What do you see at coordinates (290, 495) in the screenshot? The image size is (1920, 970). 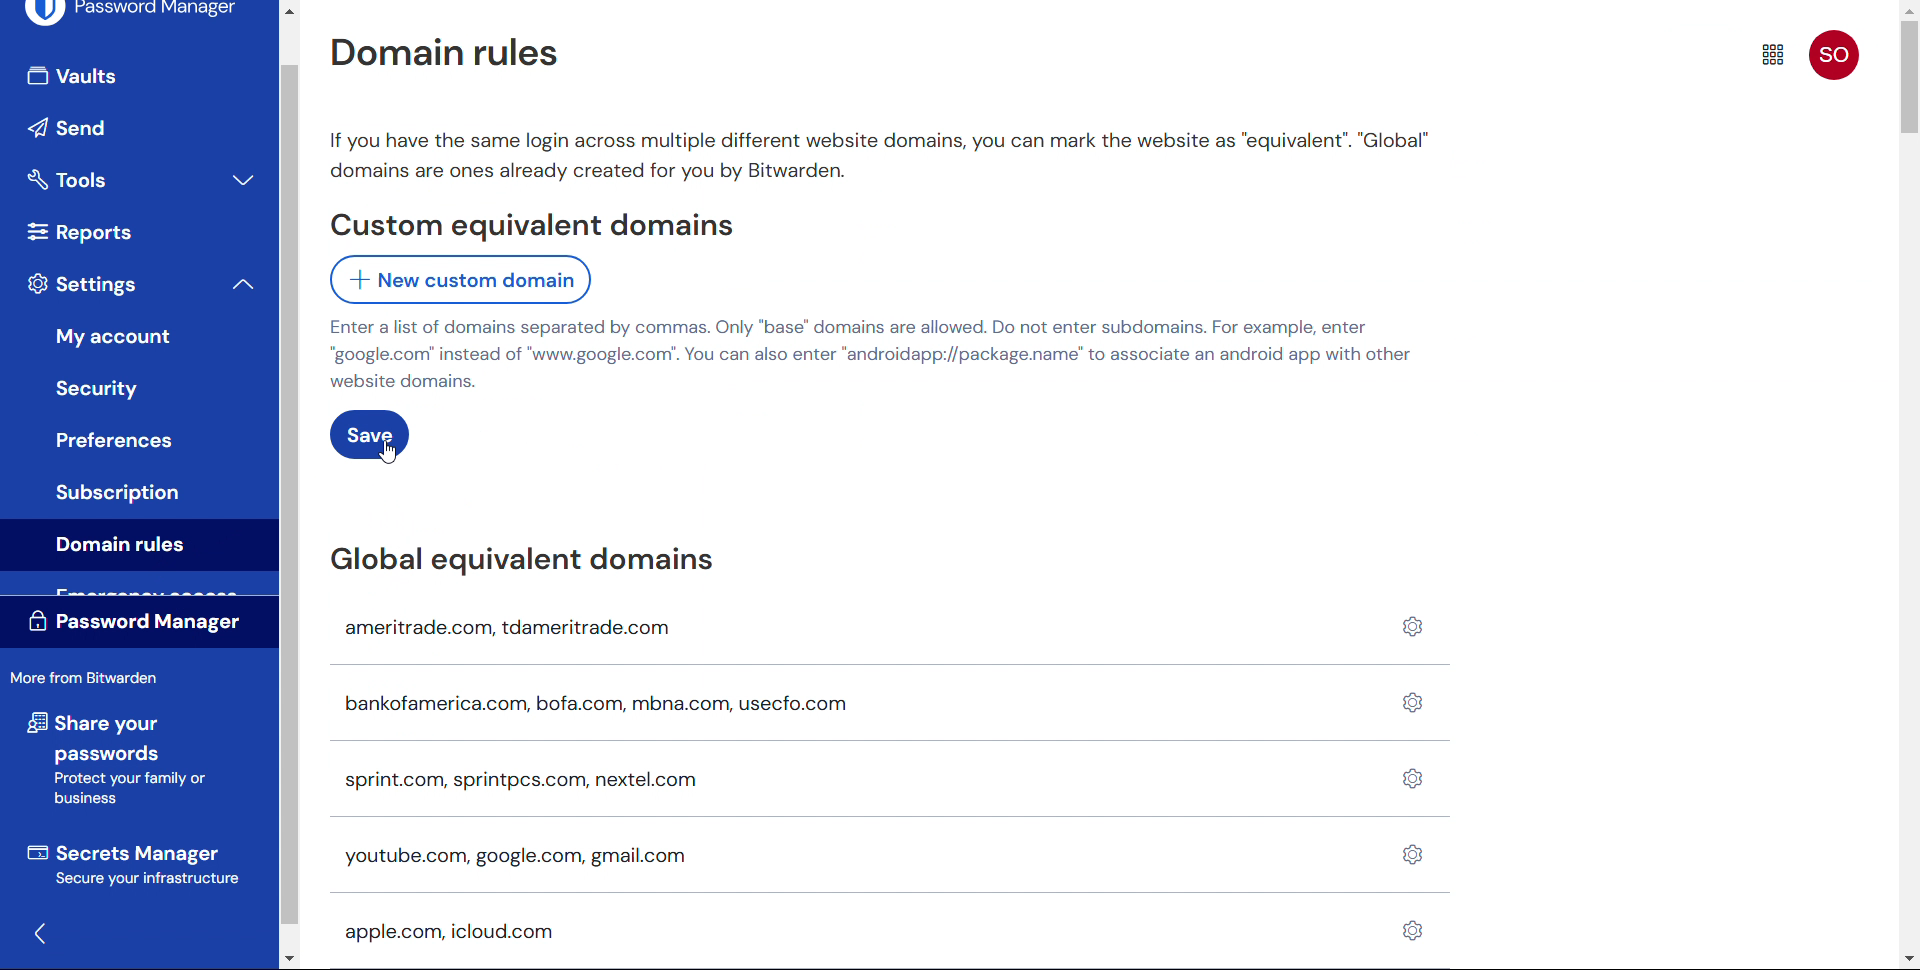 I see `Scroll bar ` at bounding box center [290, 495].